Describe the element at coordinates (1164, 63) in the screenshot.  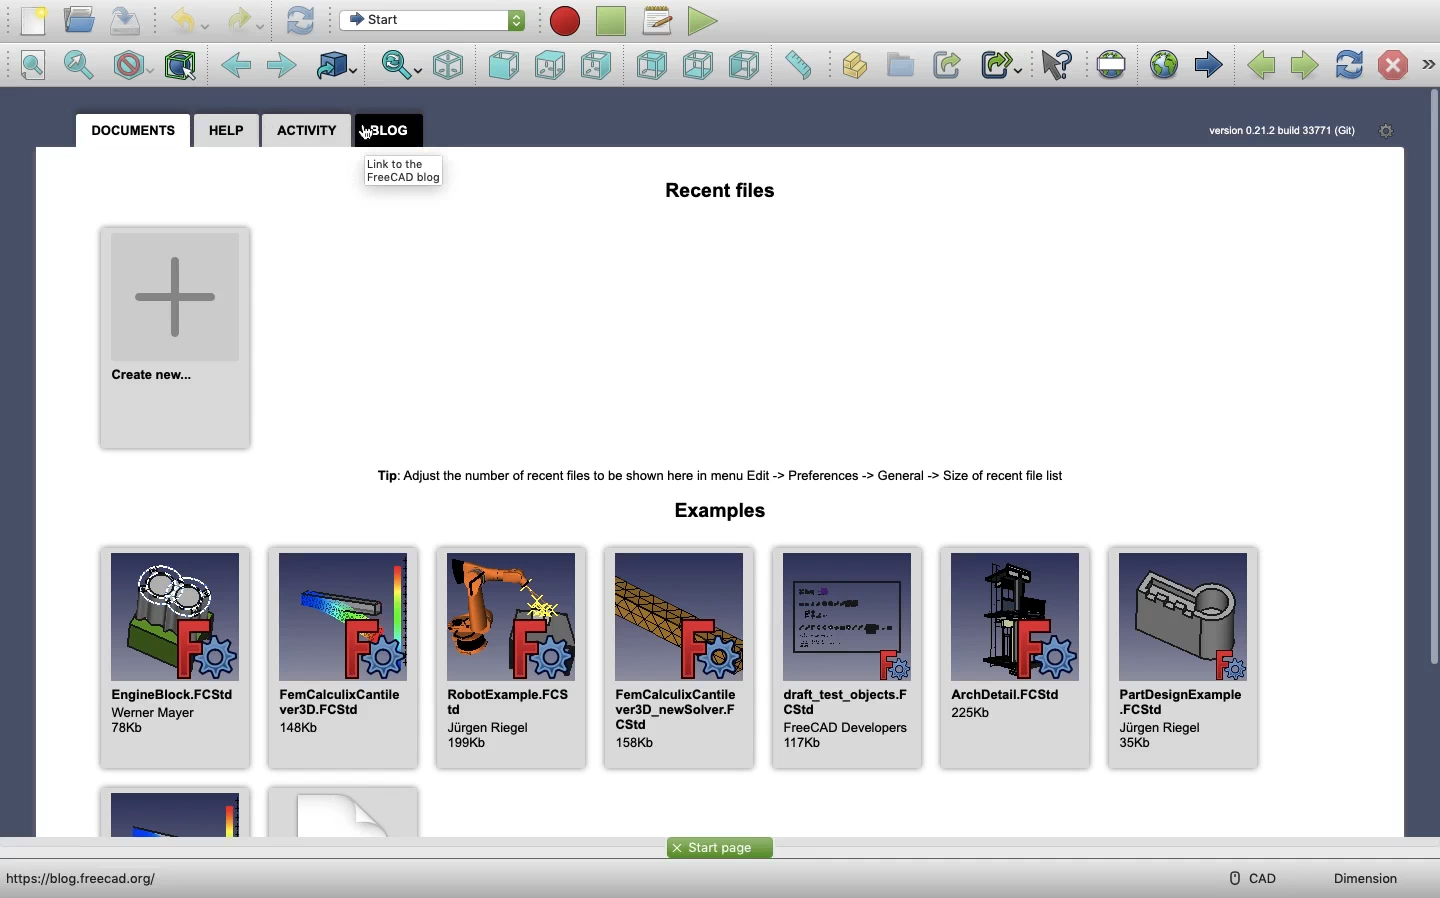
I see `Go to Start Page` at that location.